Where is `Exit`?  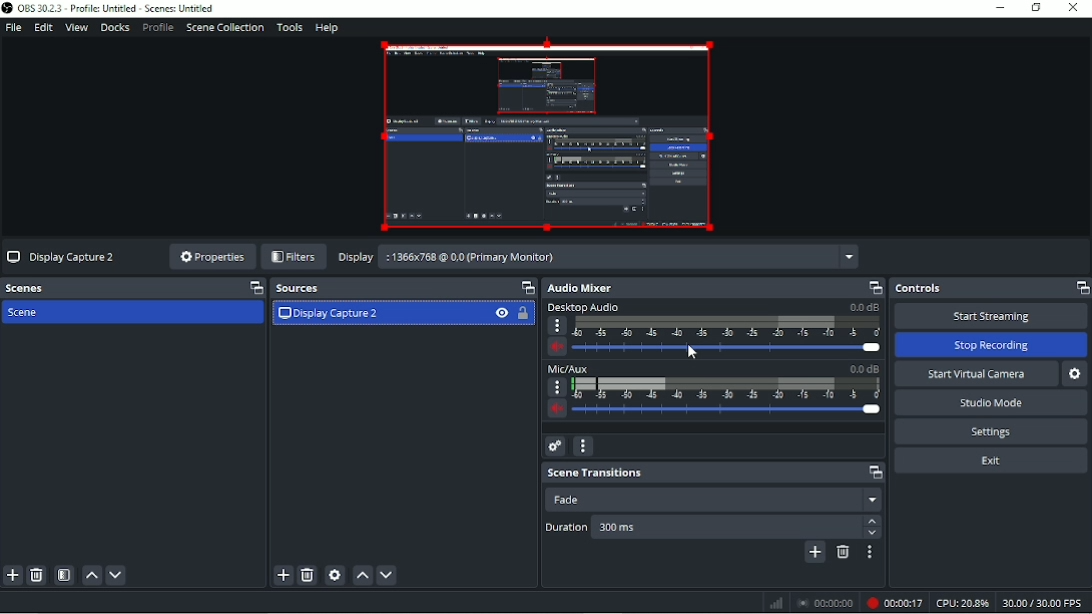 Exit is located at coordinates (990, 460).